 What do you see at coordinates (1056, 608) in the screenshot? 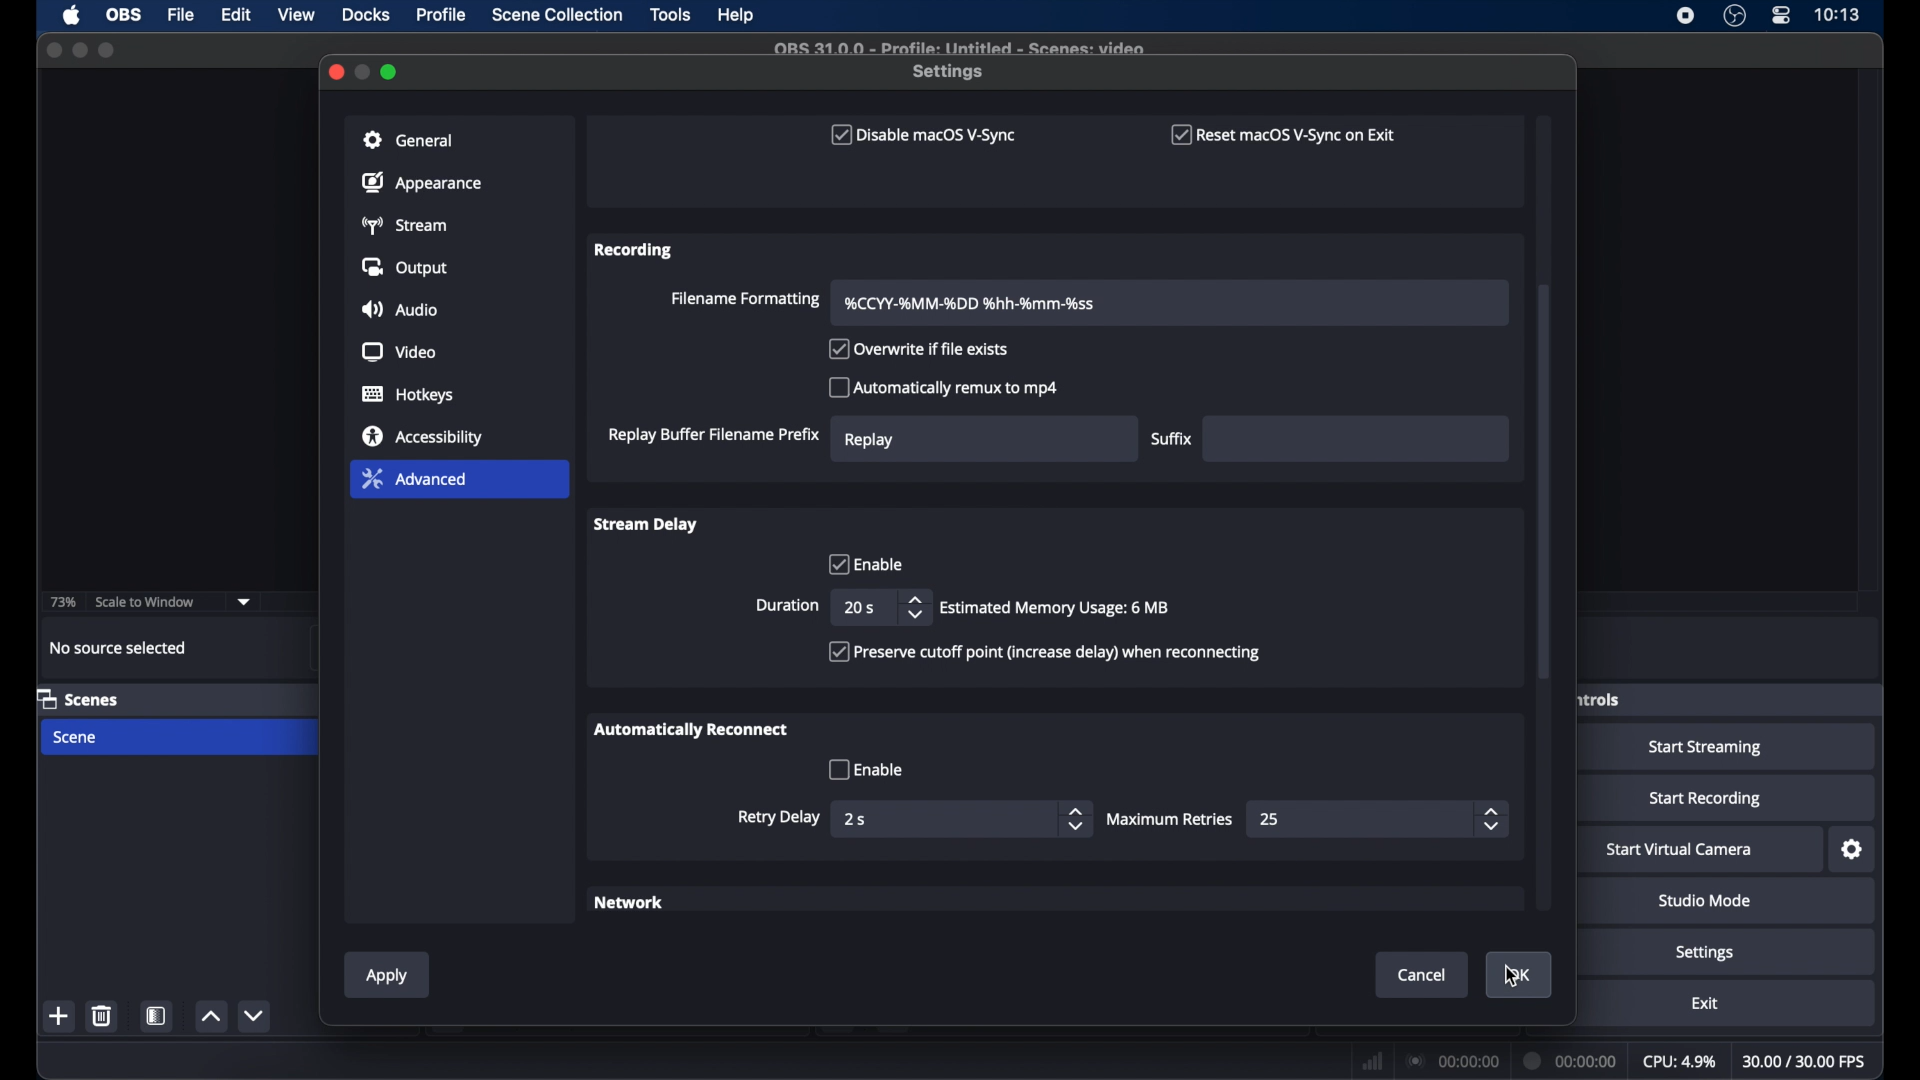
I see `info` at bounding box center [1056, 608].